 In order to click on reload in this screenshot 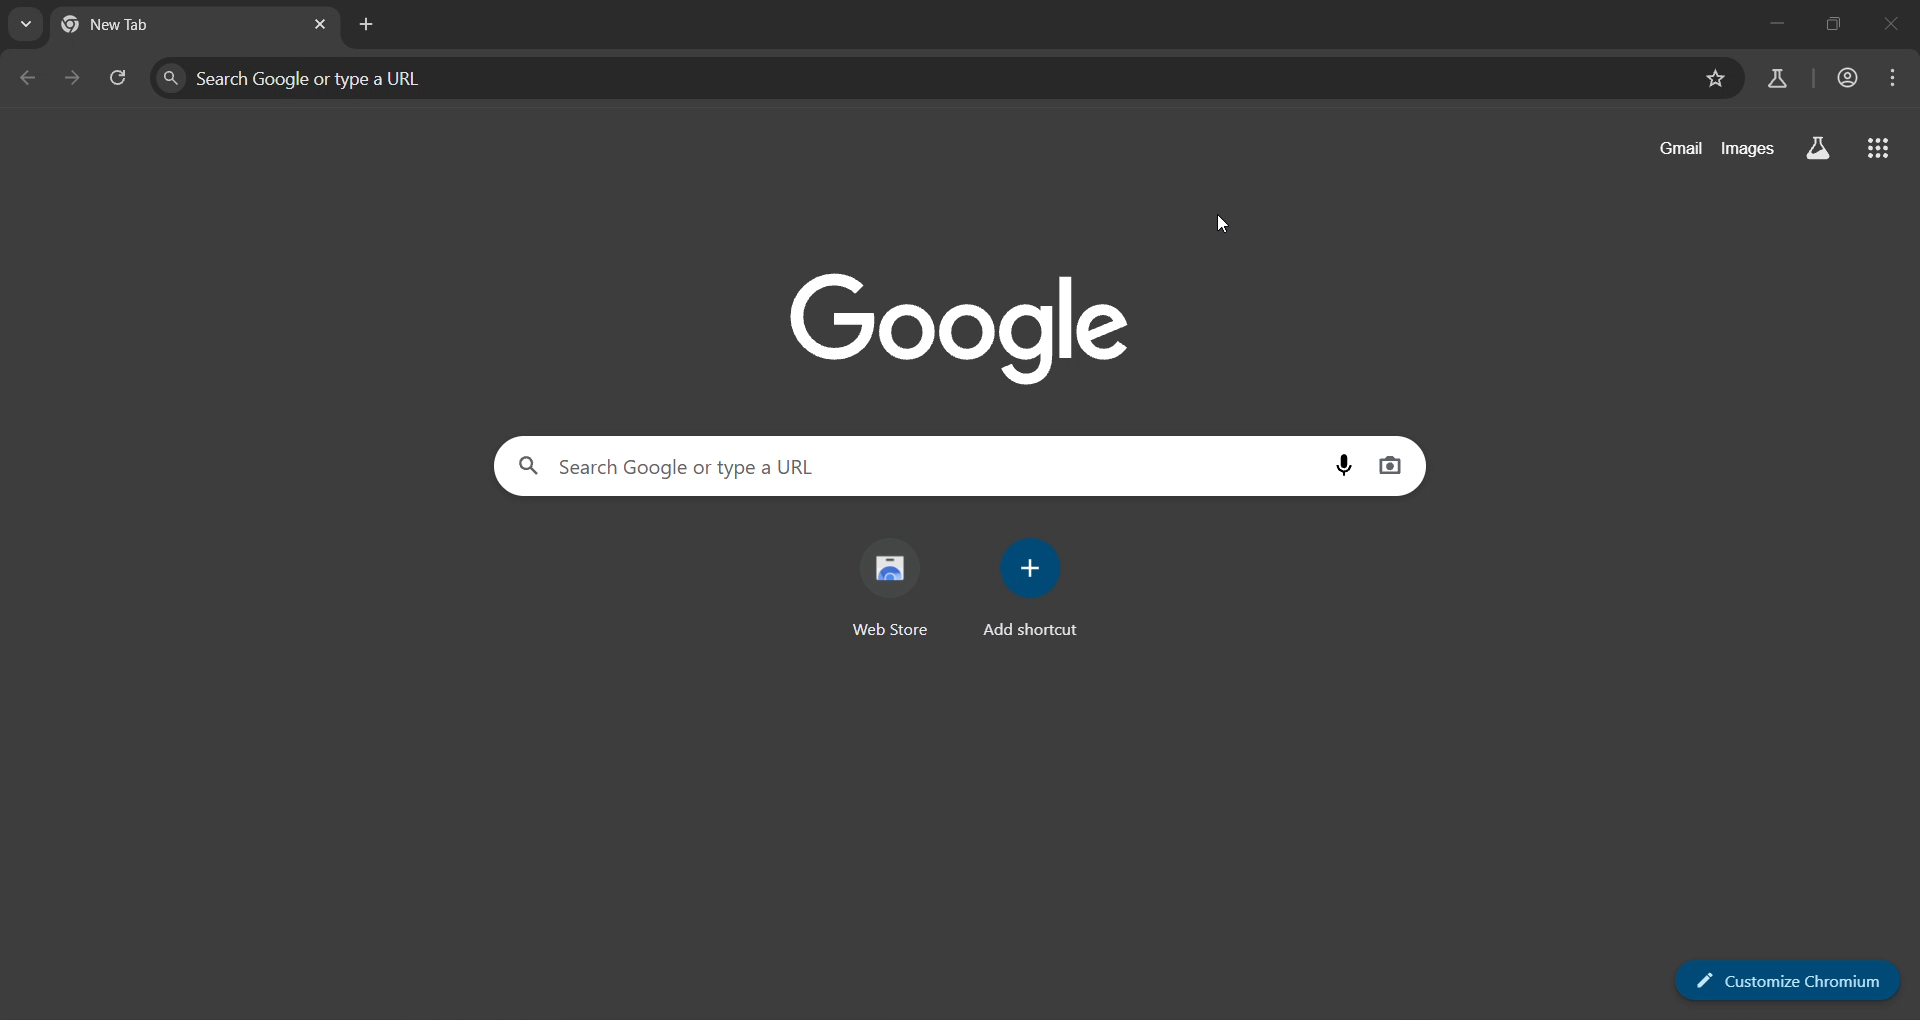, I will do `click(115, 75)`.